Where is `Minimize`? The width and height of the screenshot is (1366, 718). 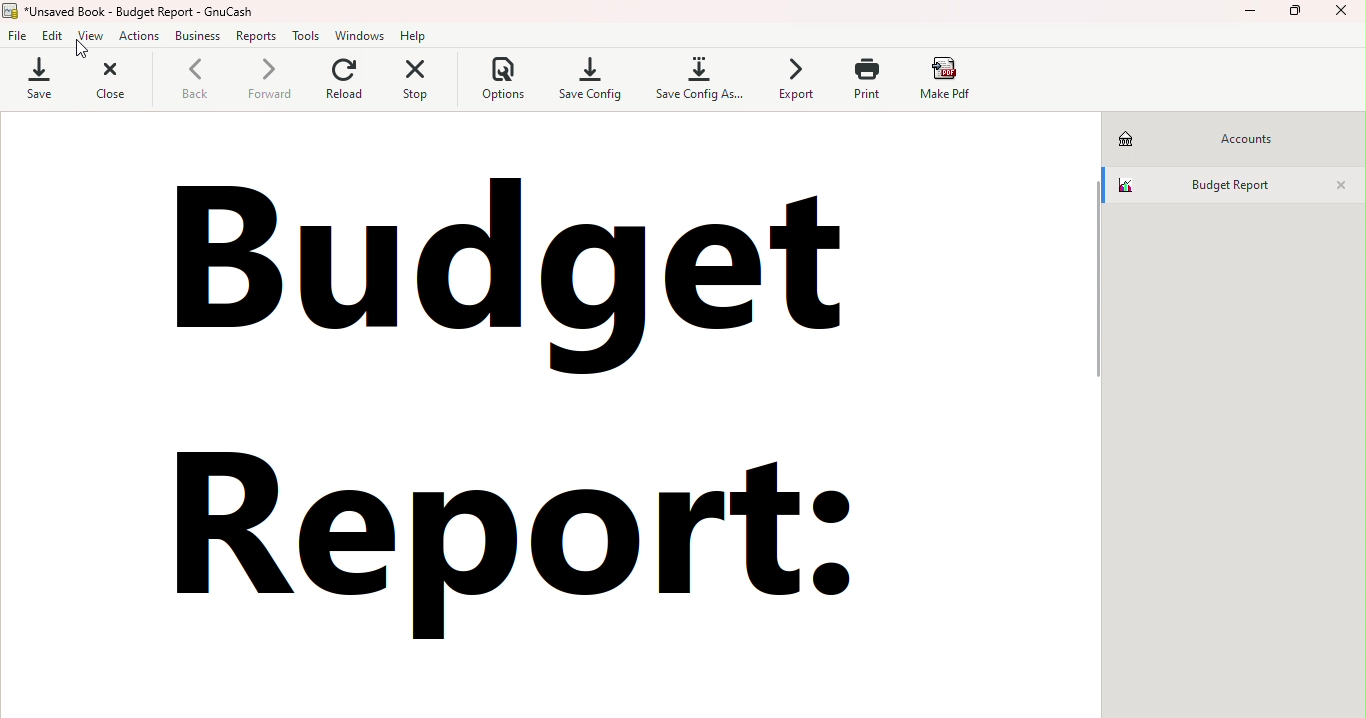
Minimize is located at coordinates (1254, 17).